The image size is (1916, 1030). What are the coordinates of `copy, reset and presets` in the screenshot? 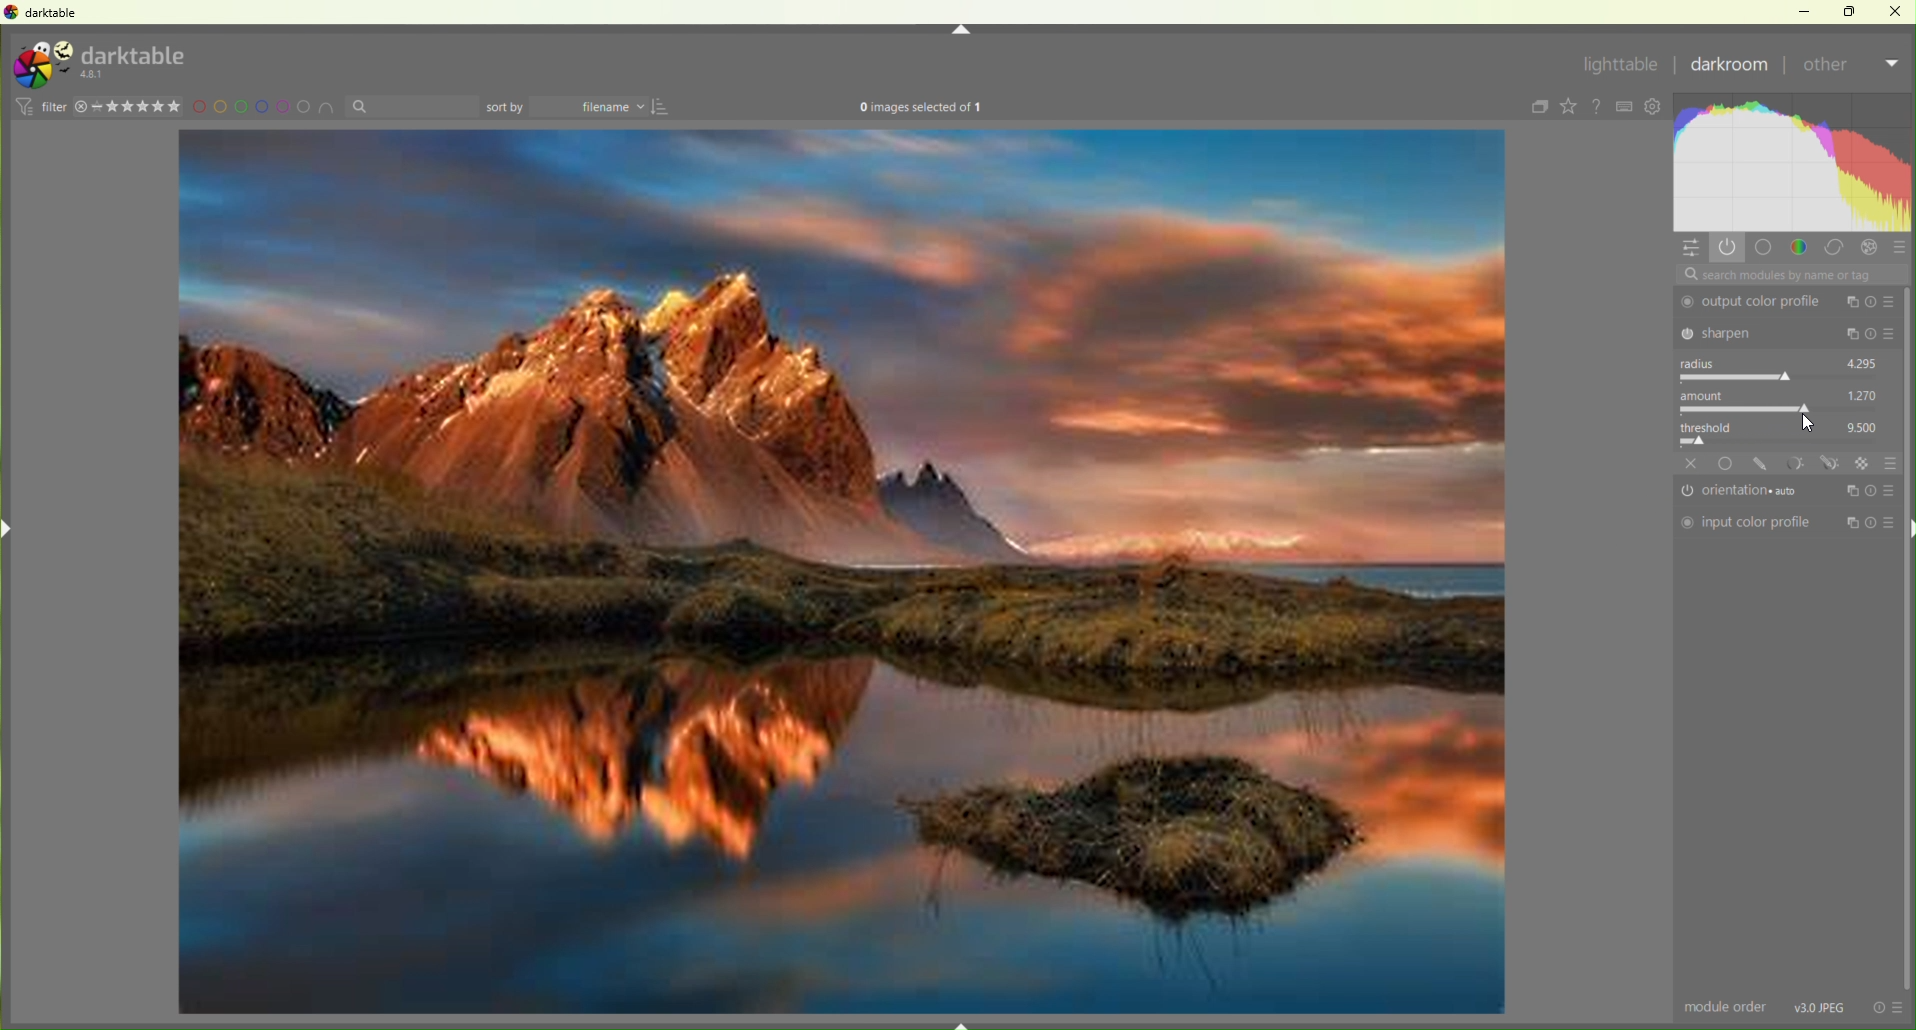 It's located at (1872, 302).